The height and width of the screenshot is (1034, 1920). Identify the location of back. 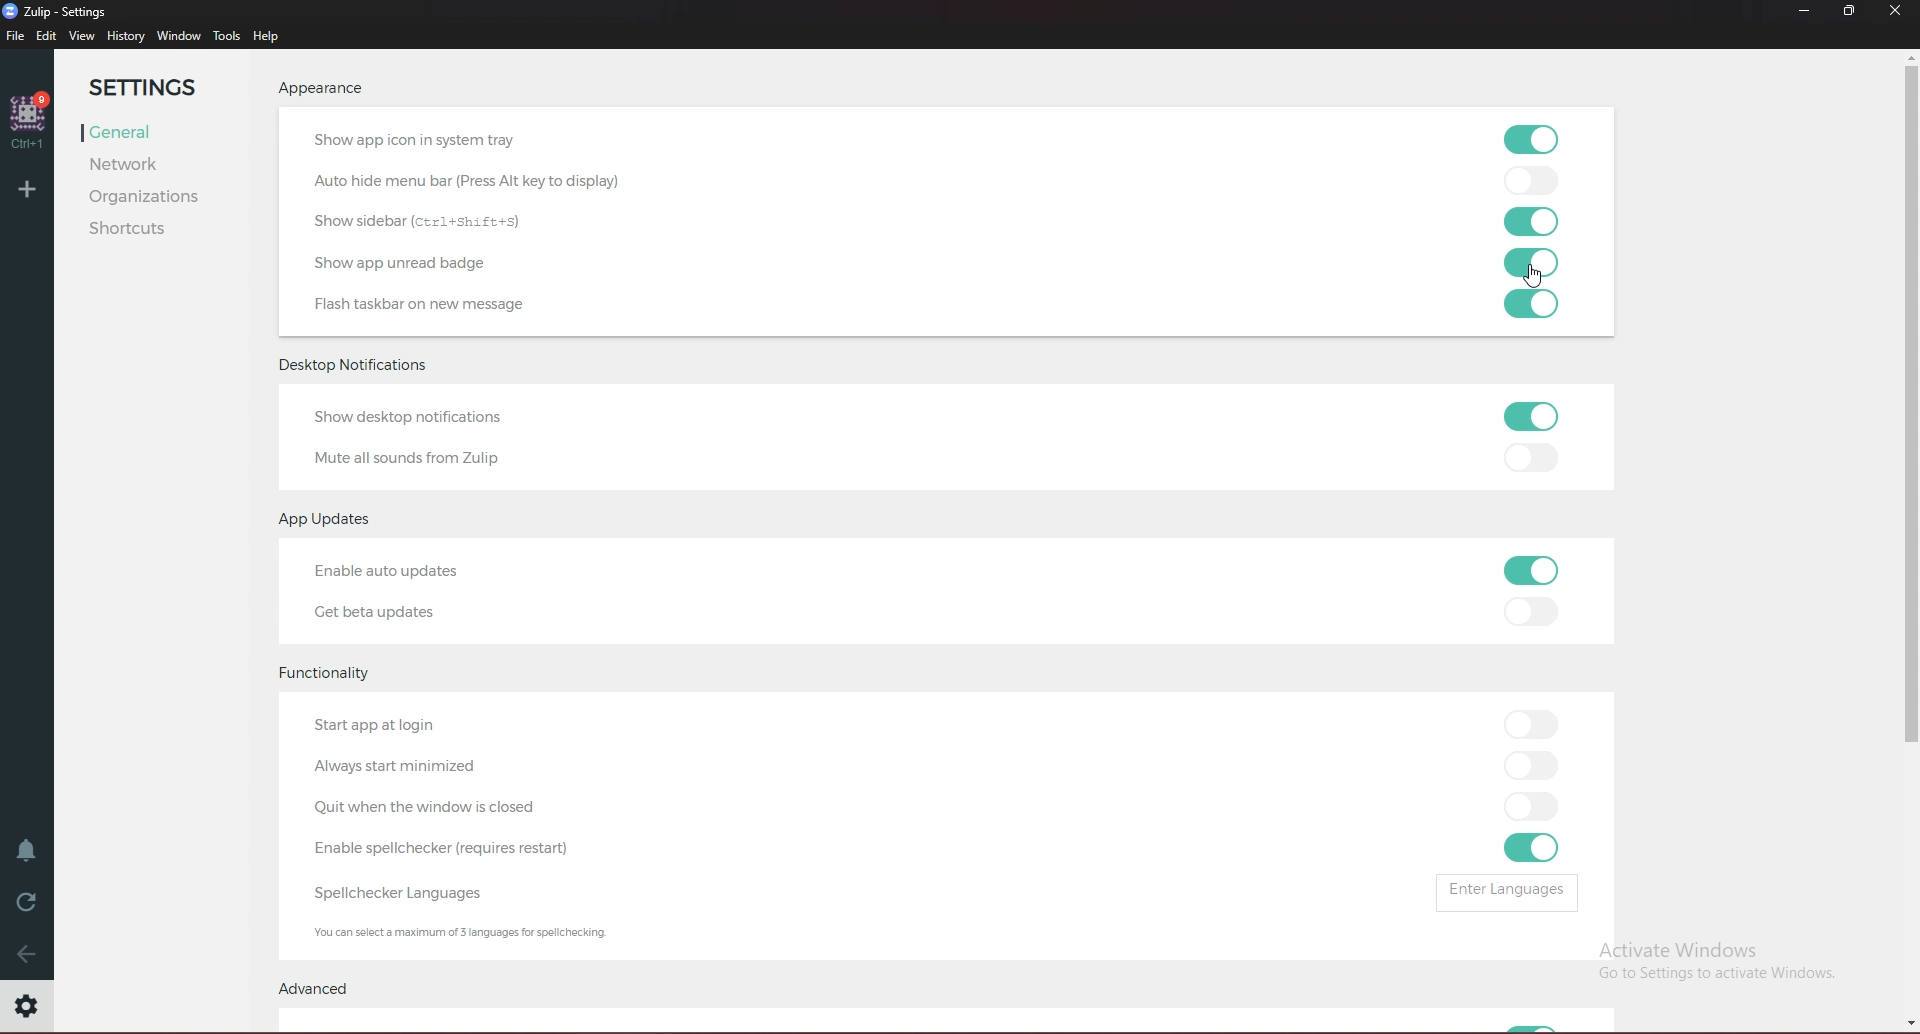
(25, 958).